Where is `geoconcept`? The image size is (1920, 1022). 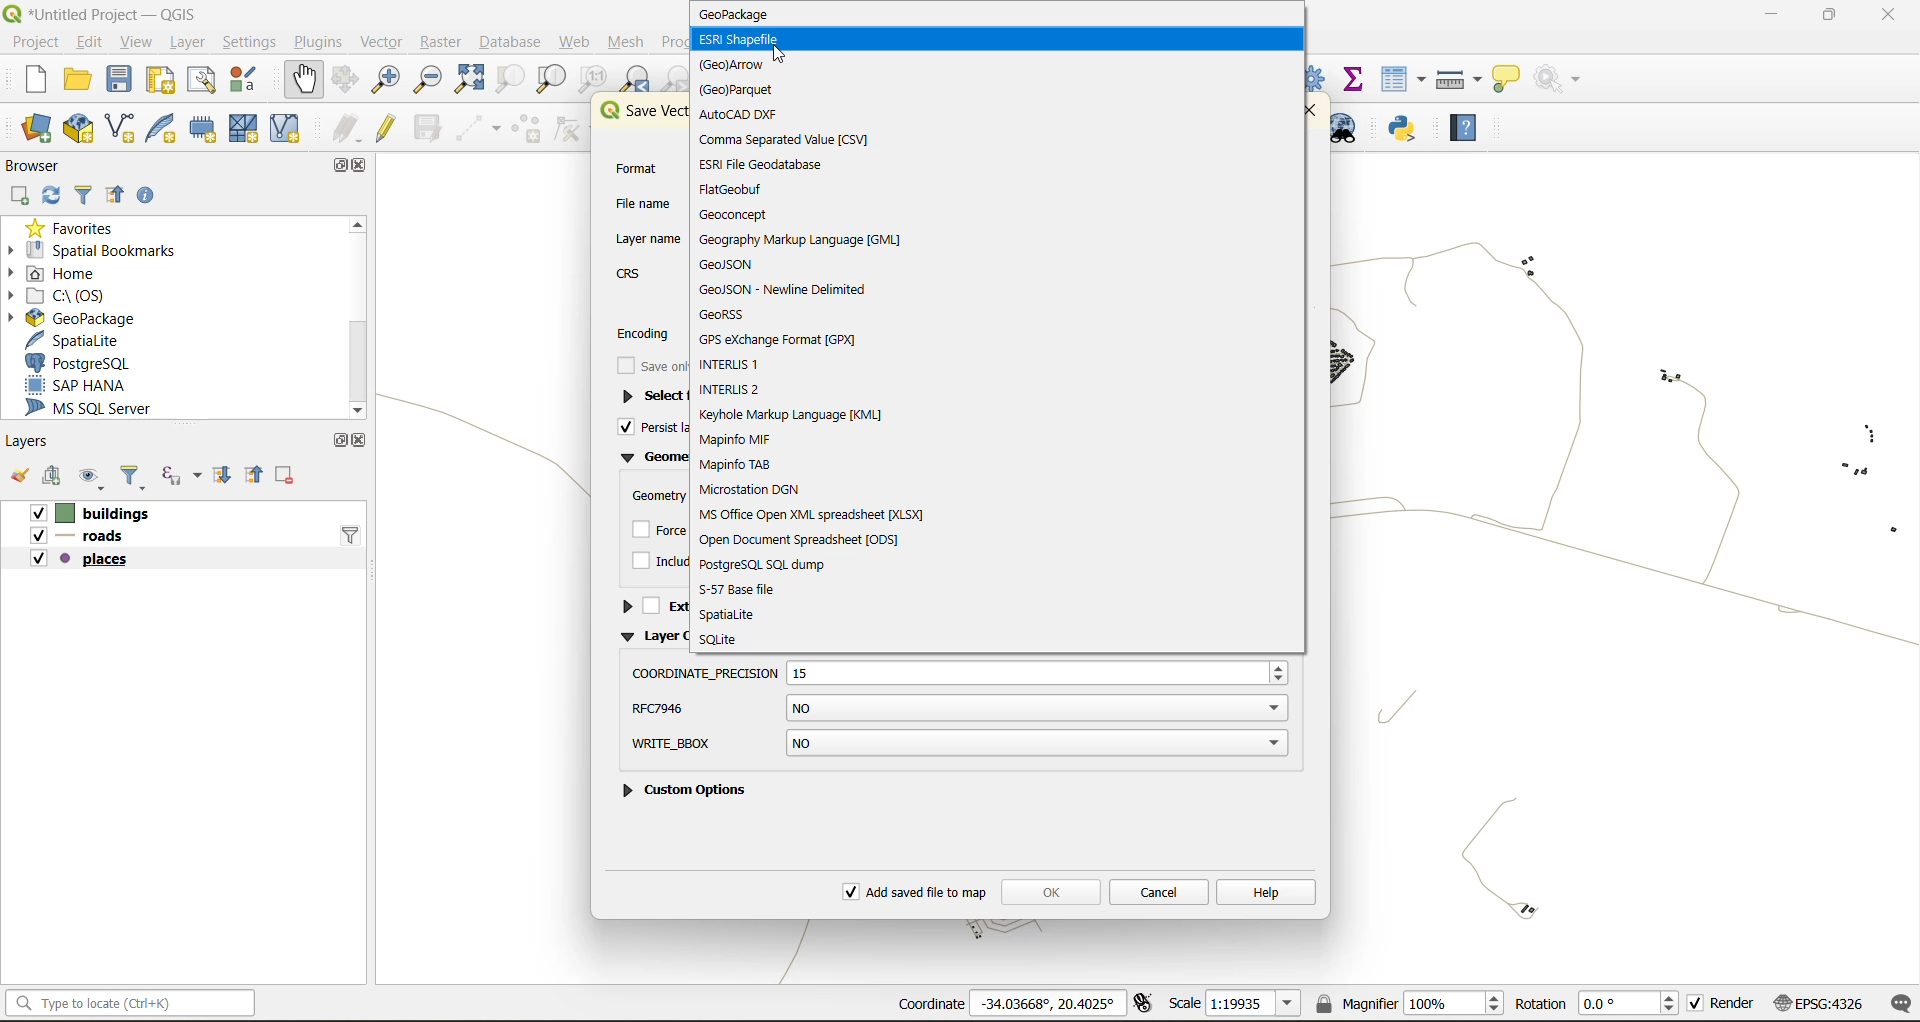 geoconcept is located at coordinates (737, 214).